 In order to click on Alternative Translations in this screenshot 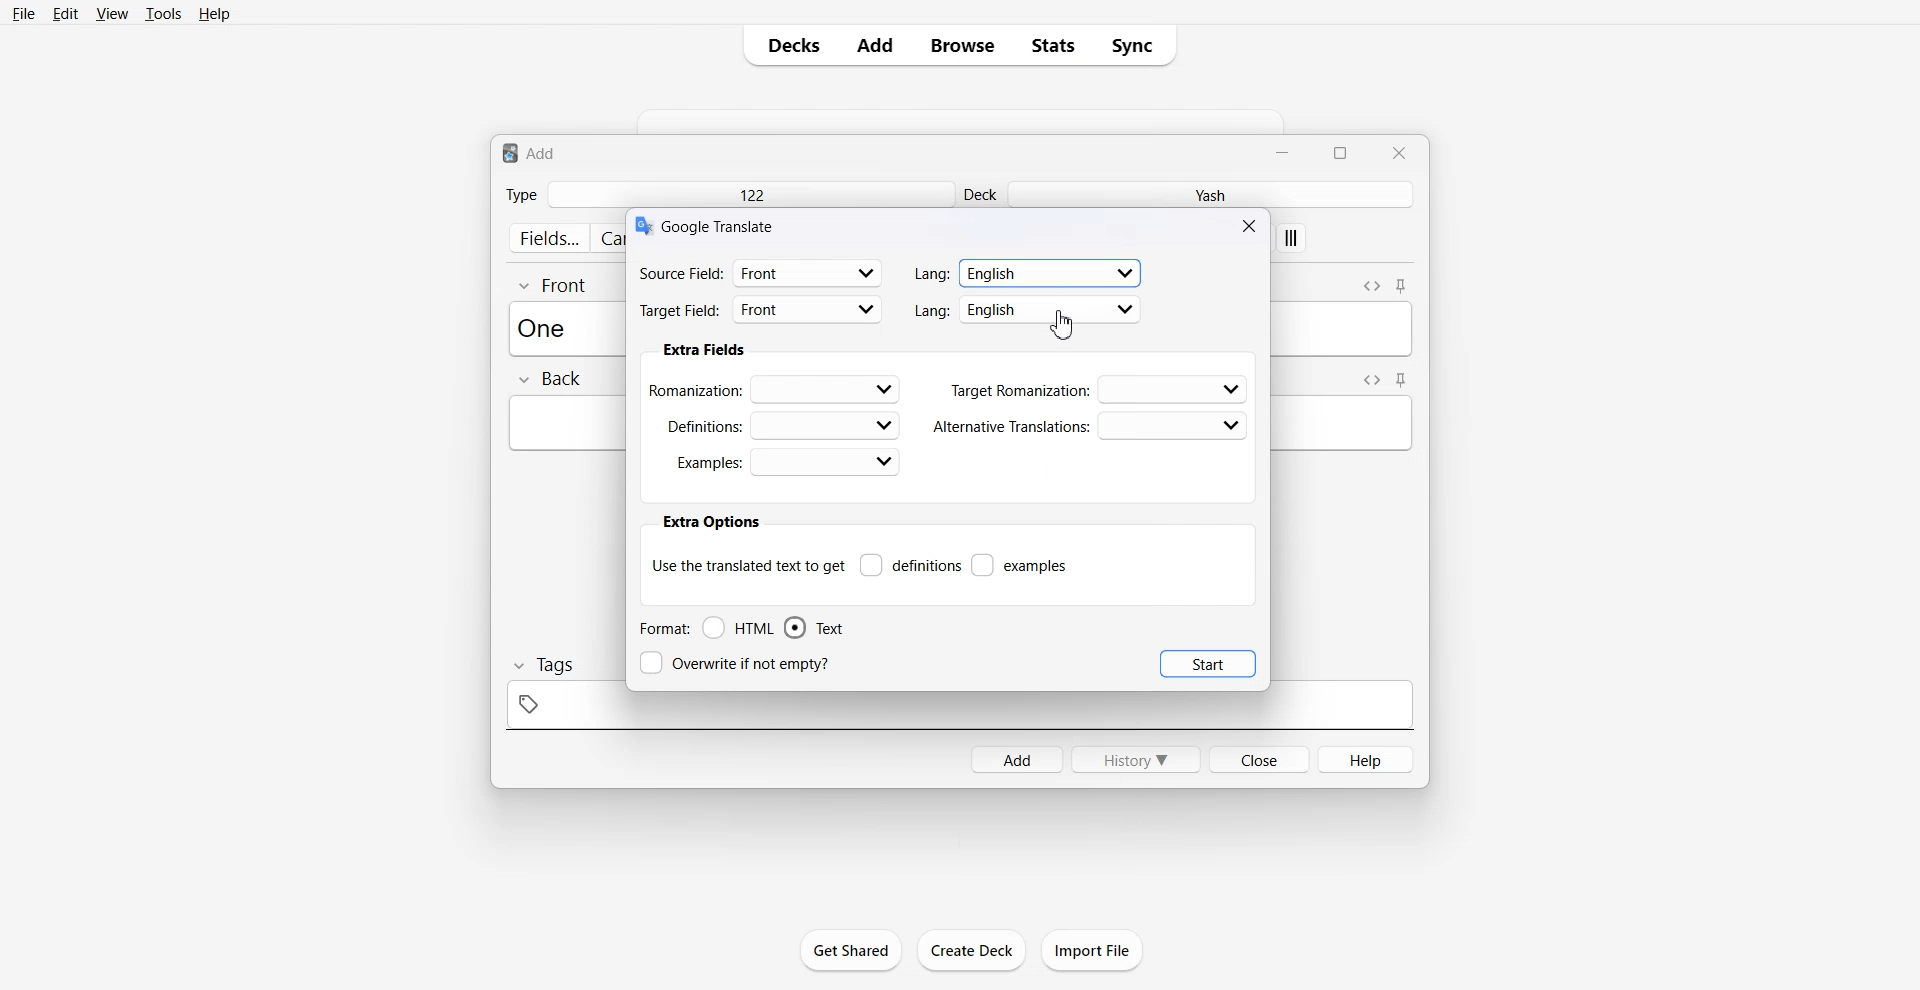, I will do `click(1089, 426)`.